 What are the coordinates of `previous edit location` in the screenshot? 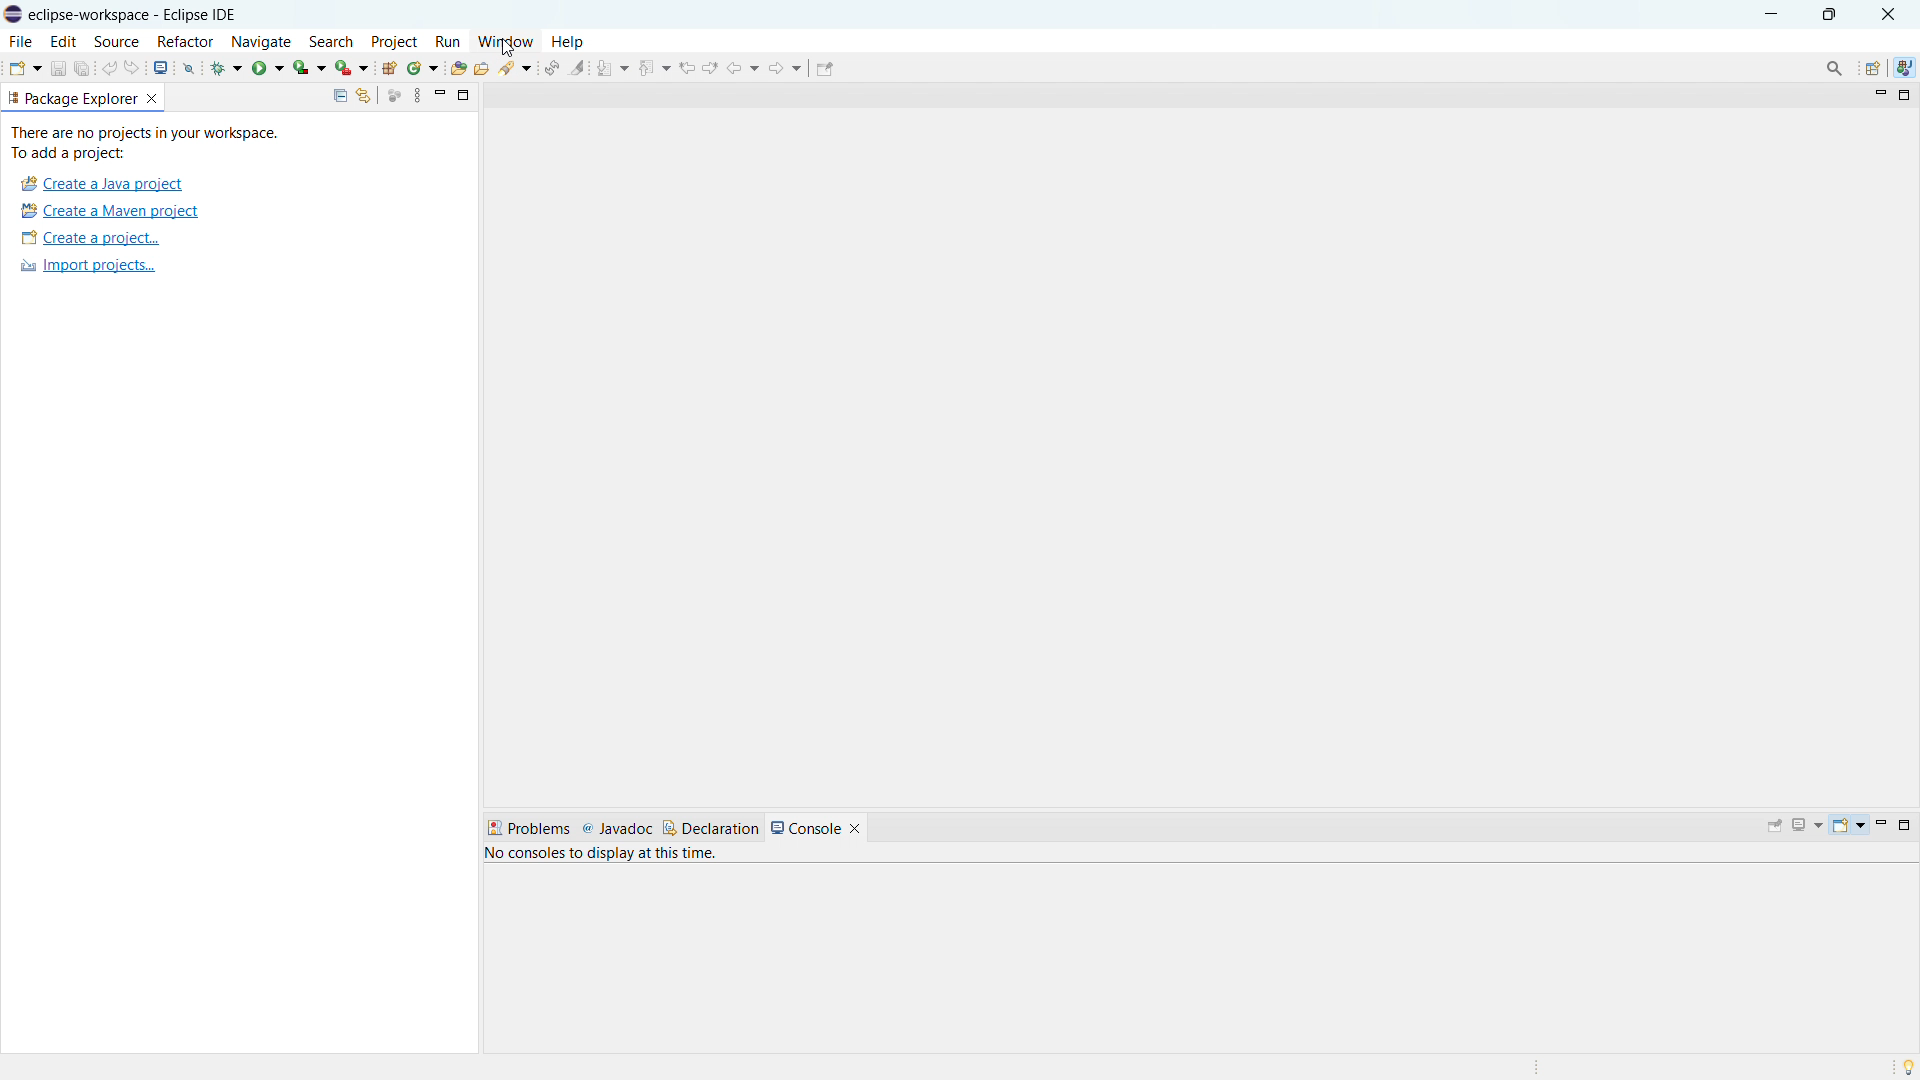 It's located at (687, 67).